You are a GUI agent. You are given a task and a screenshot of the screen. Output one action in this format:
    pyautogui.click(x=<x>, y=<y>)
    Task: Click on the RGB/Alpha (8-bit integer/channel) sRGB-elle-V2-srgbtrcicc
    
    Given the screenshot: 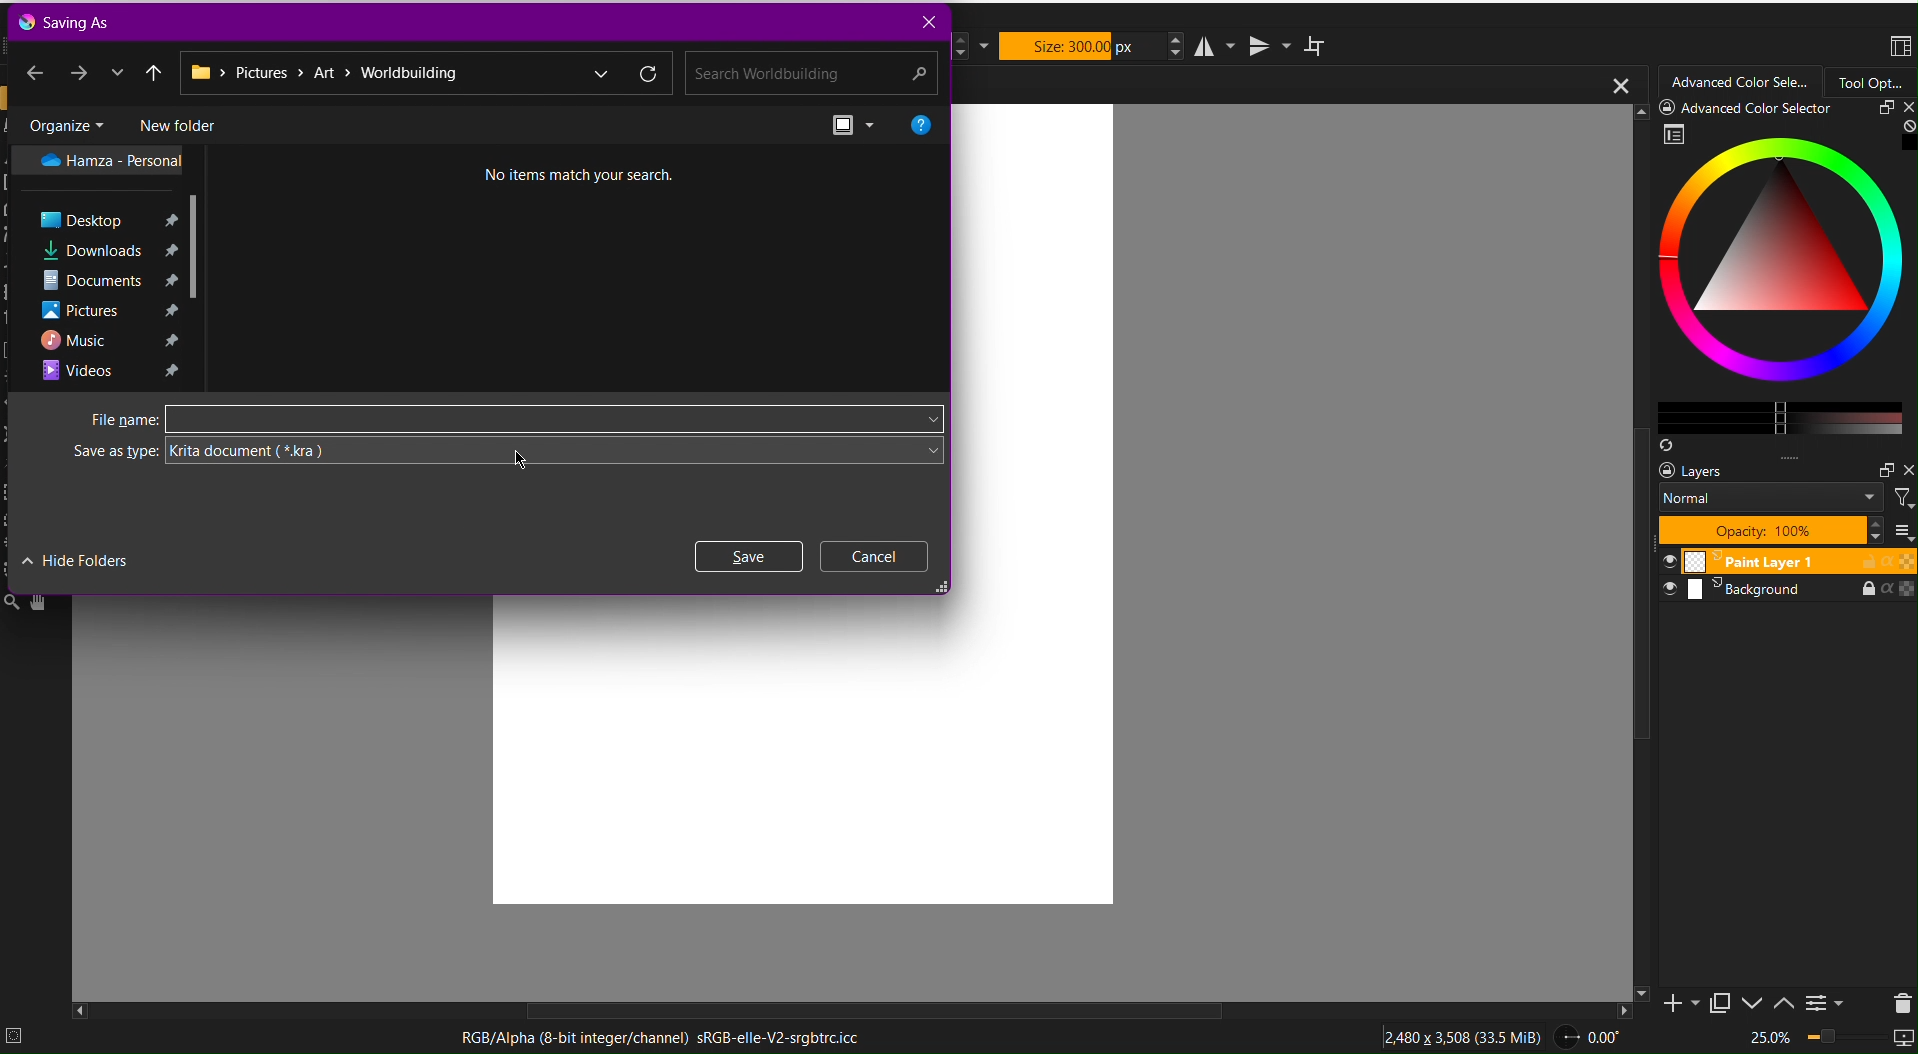 What is the action you would take?
    pyautogui.click(x=669, y=1036)
    